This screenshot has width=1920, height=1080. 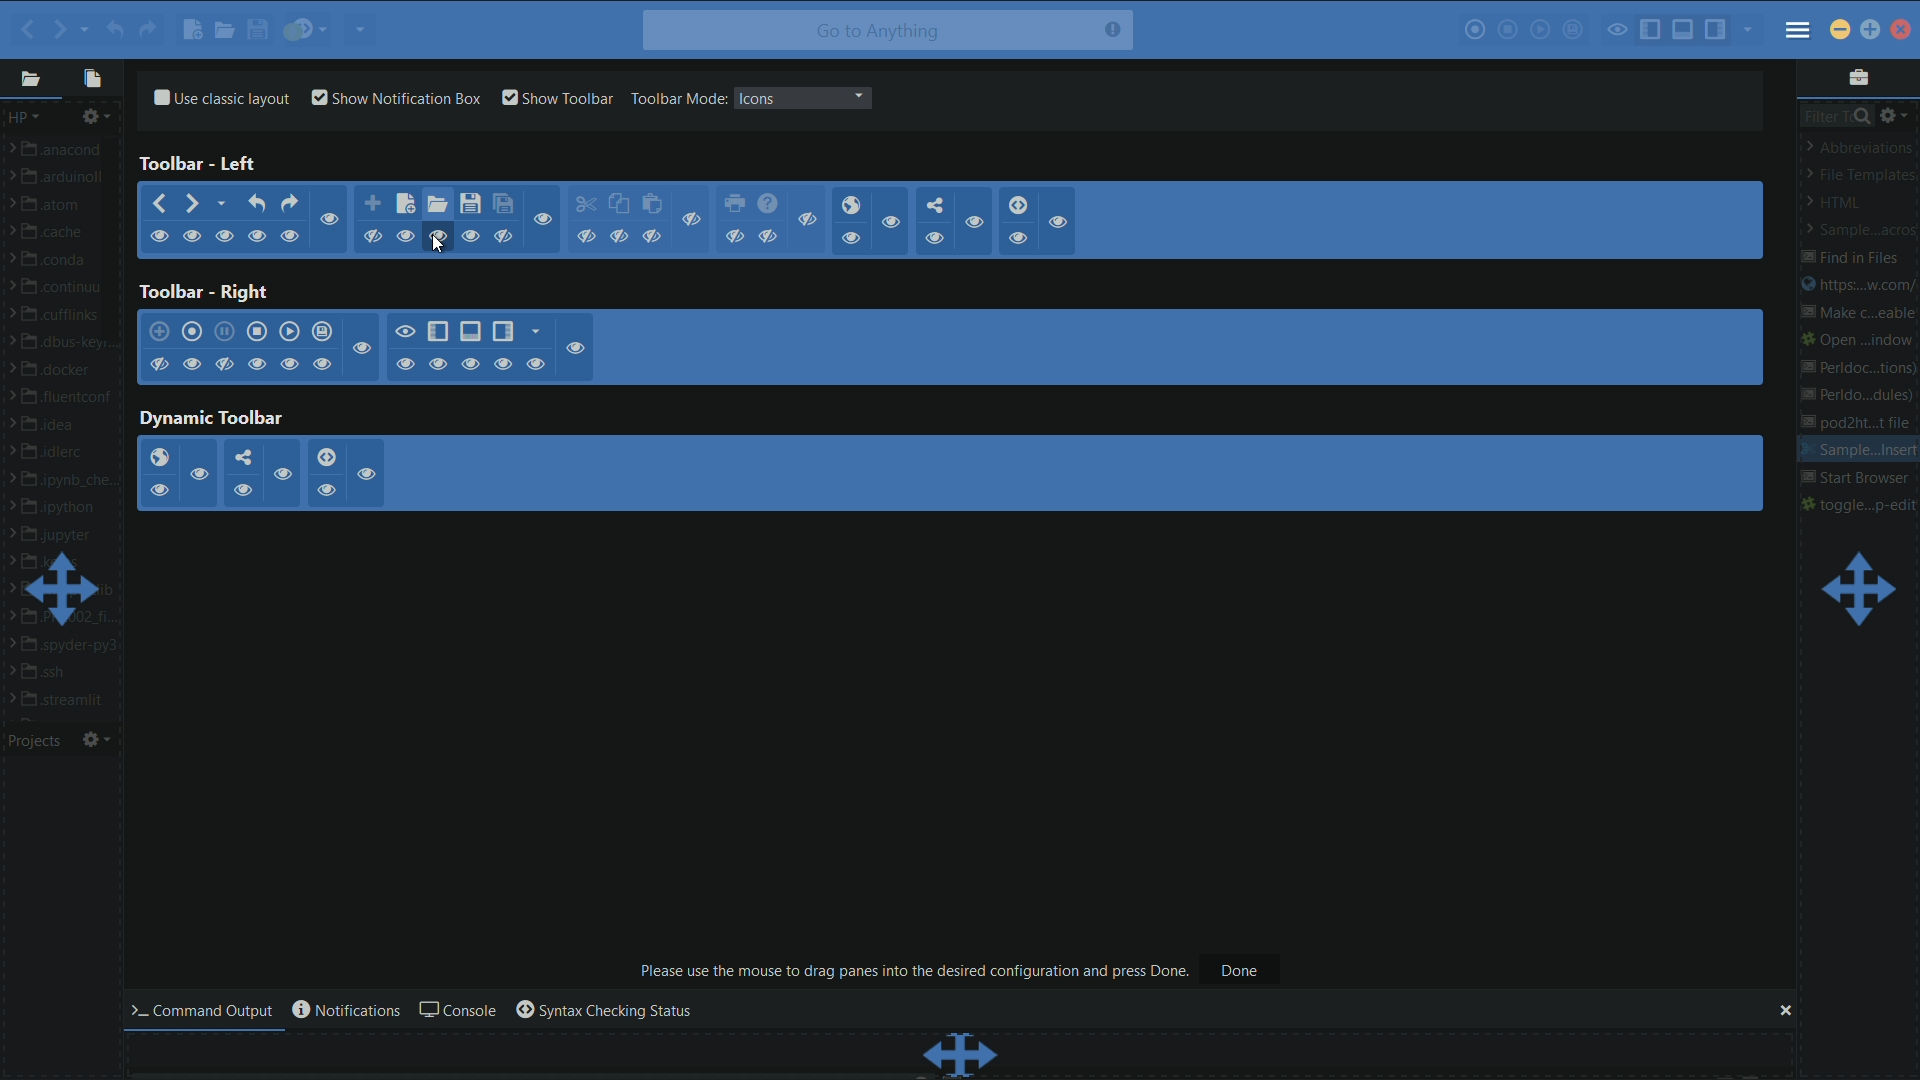 What do you see at coordinates (57, 673) in the screenshot?
I see `.SSH` at bounding box center [57, 673].